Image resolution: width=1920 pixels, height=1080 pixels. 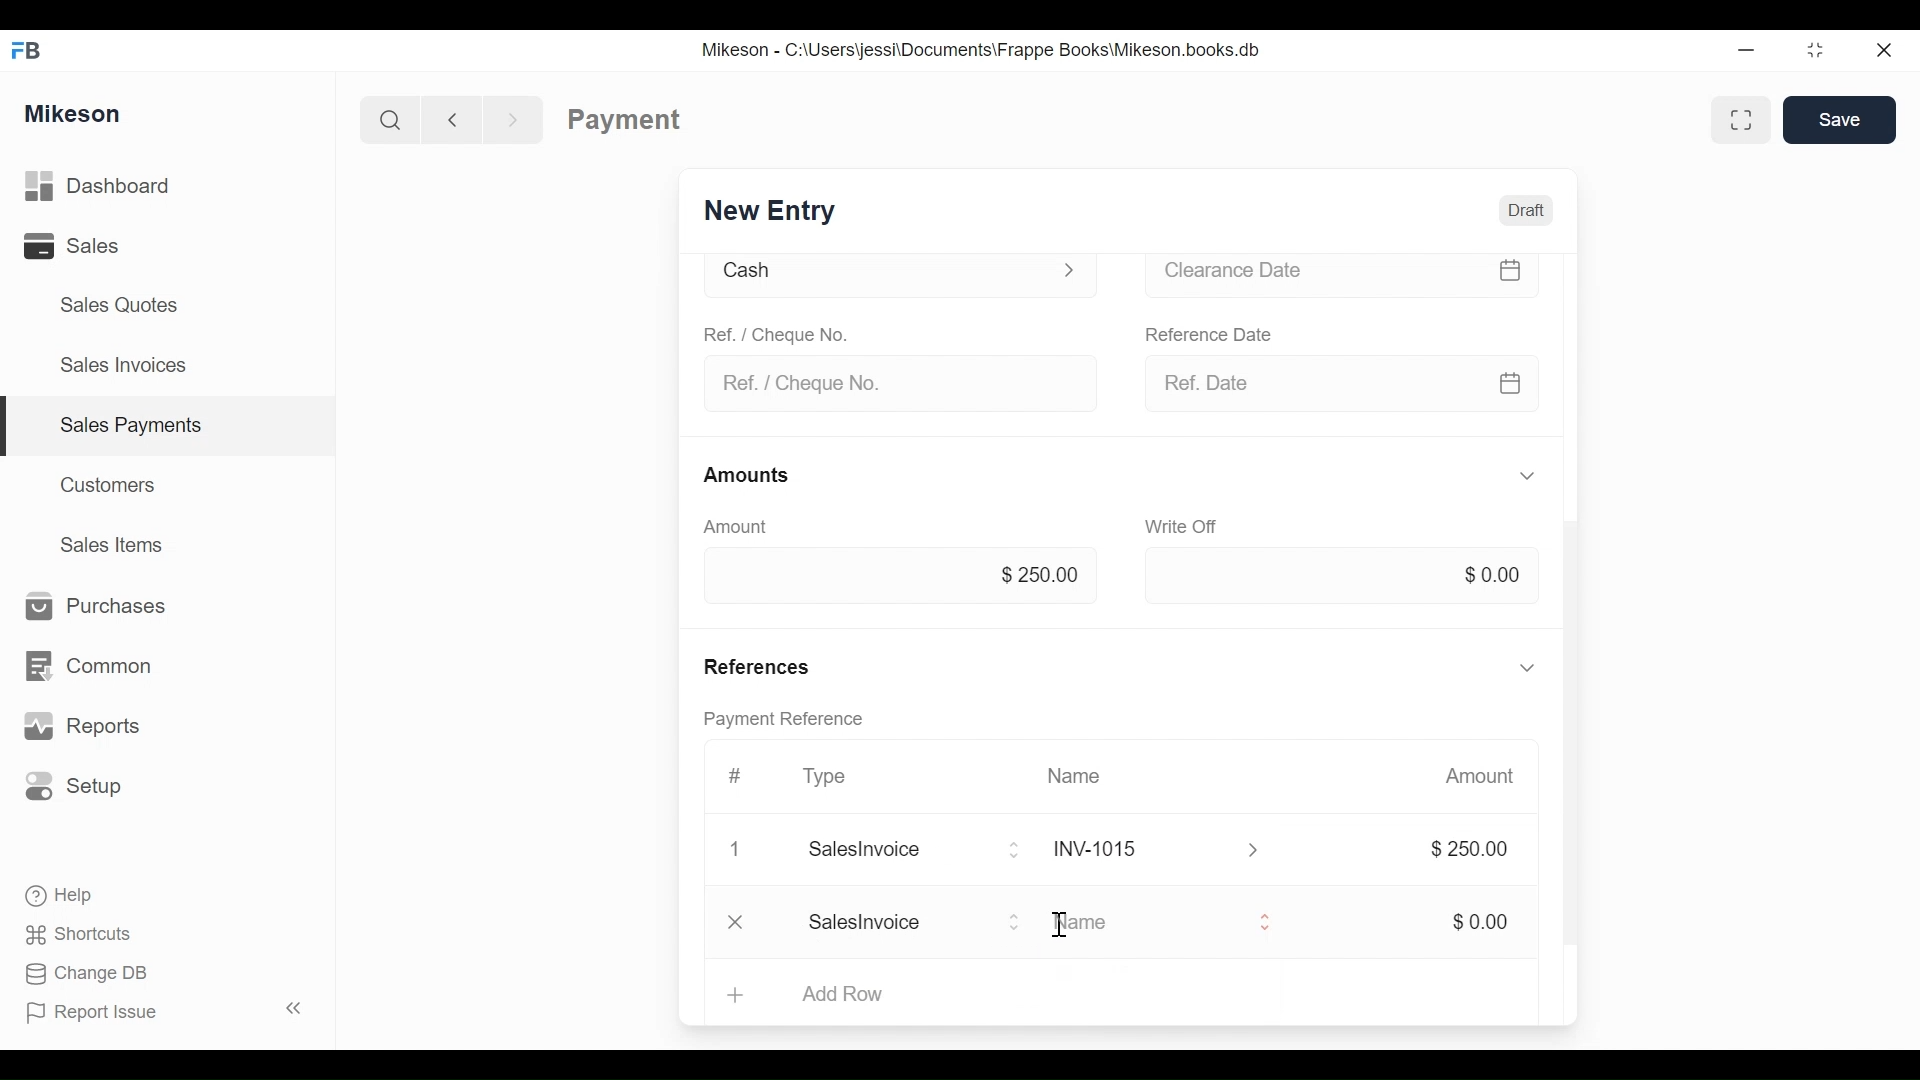 I want to click on Payment reference, so click(x=789, y=721).